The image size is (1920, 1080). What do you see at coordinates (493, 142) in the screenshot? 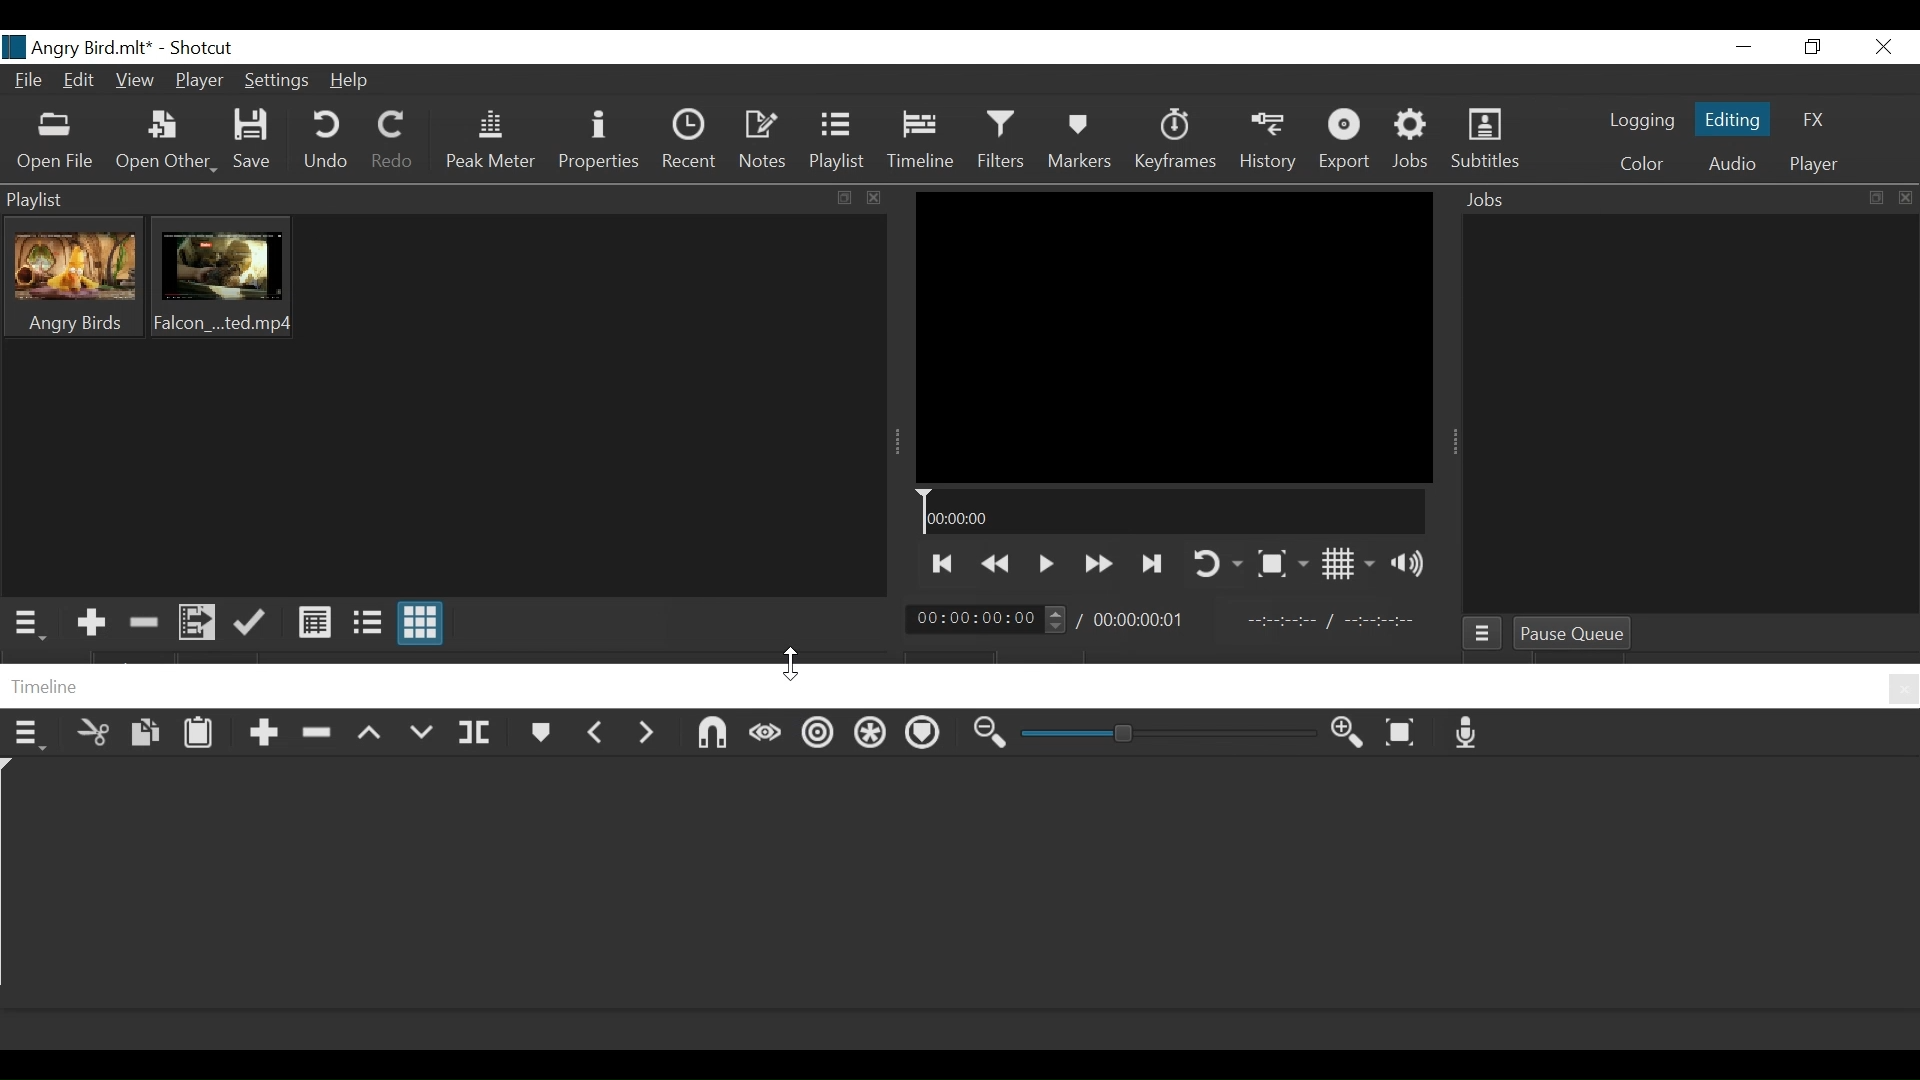
I see `Peak Meter` at bounding box center [493, 142].